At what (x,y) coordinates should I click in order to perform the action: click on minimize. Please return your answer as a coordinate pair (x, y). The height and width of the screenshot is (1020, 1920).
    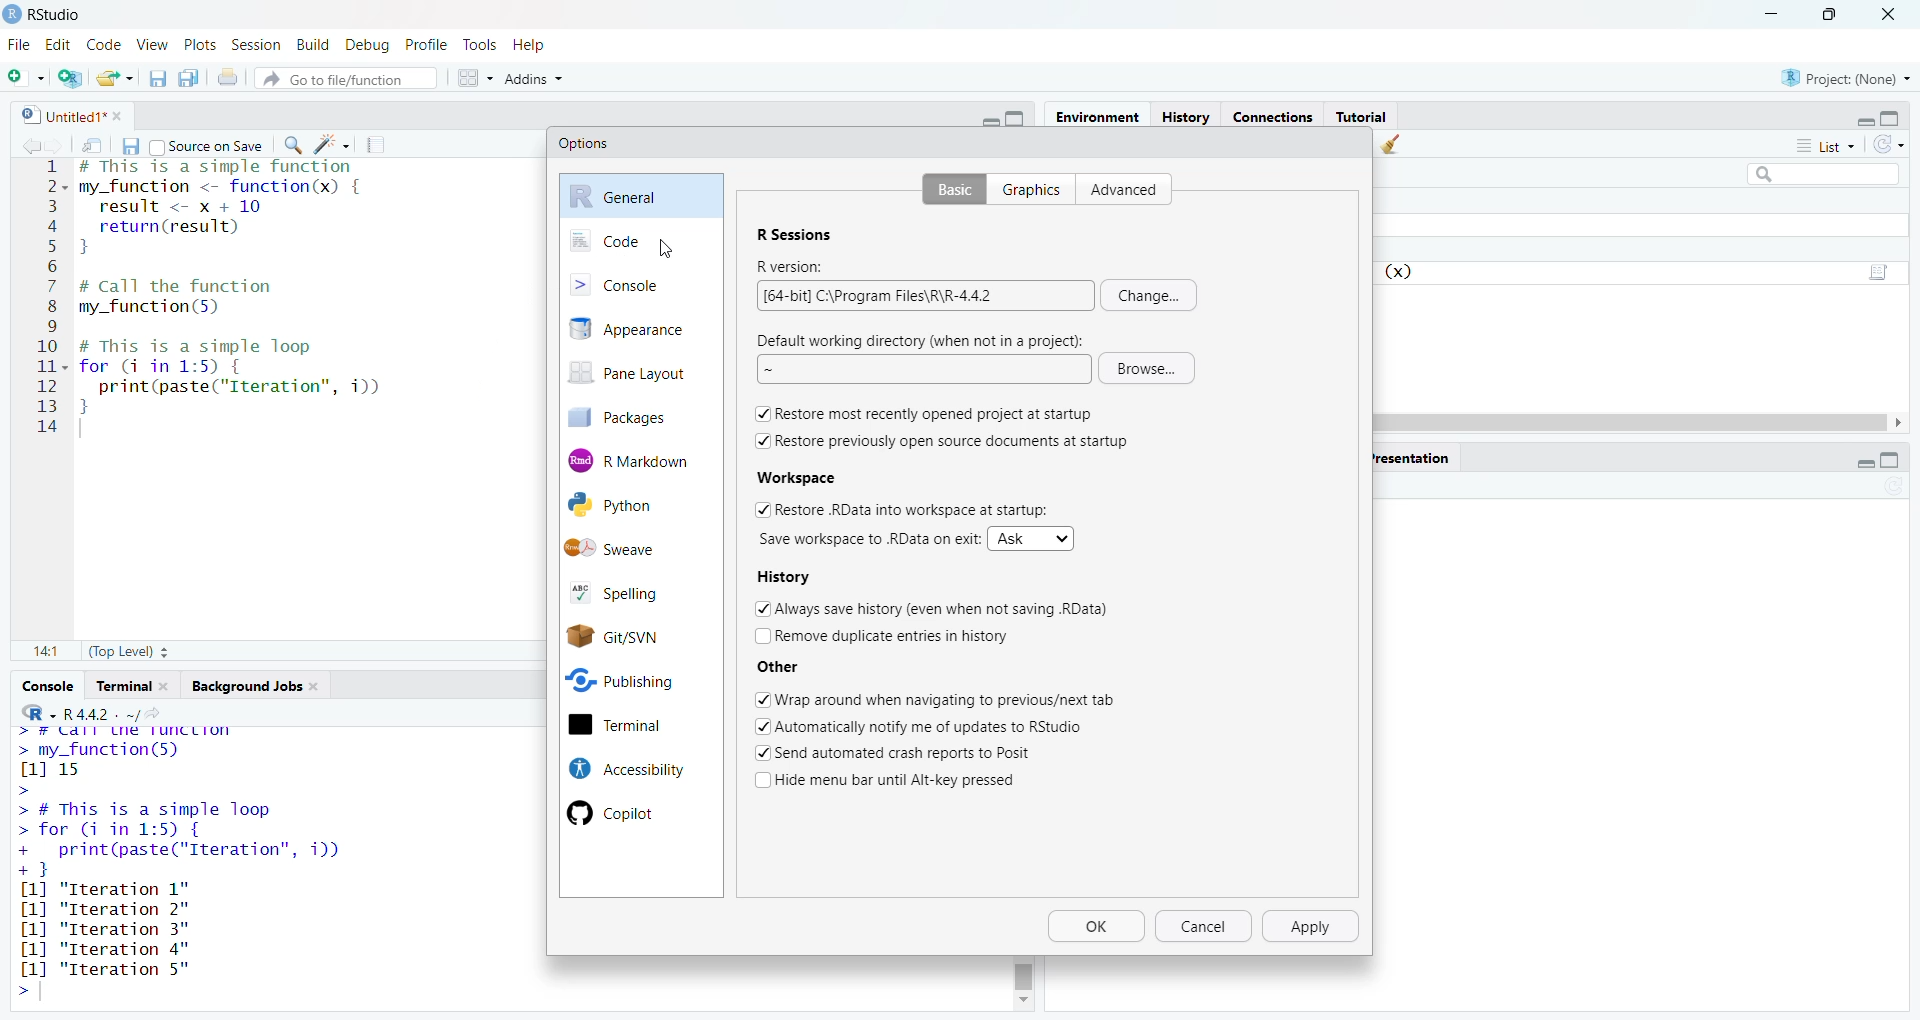
    Looking at the image, I should click on (1856, 463).